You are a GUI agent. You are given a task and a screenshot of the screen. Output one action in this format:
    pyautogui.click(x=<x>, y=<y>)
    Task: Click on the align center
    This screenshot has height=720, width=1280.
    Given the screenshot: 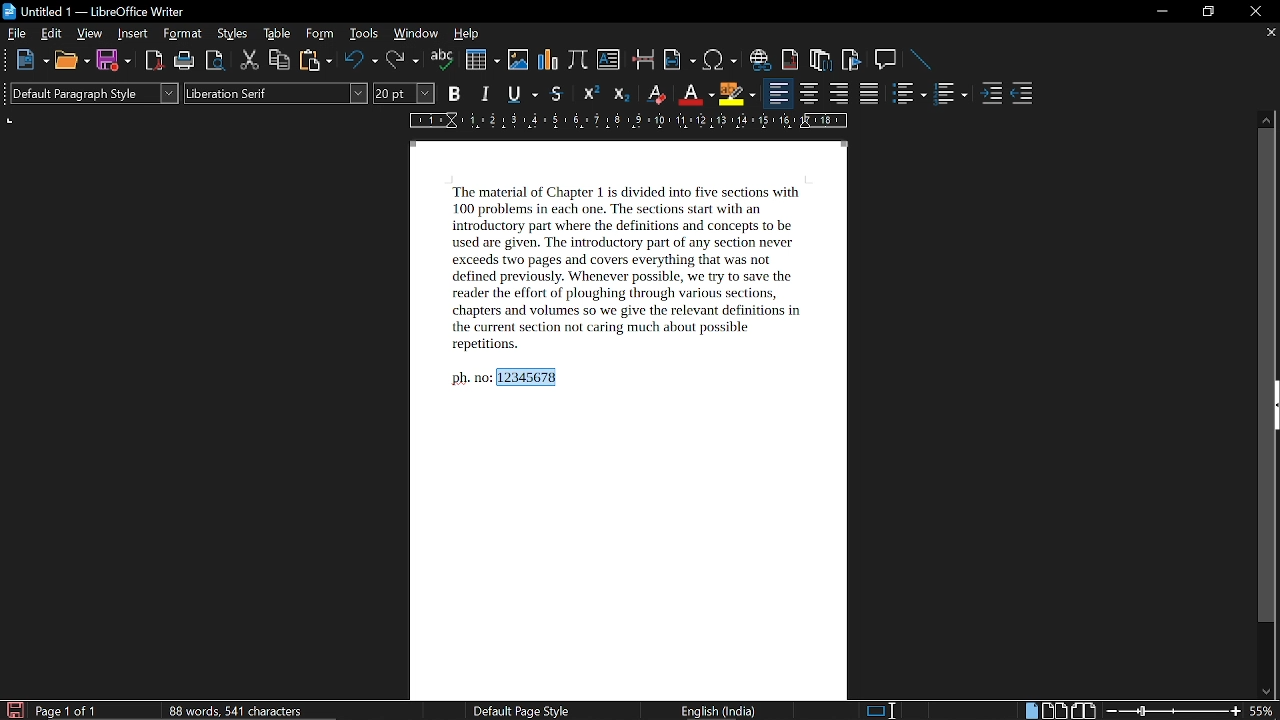 What is the action you would take?
    pyautogui.click(x=810, y=95)
    